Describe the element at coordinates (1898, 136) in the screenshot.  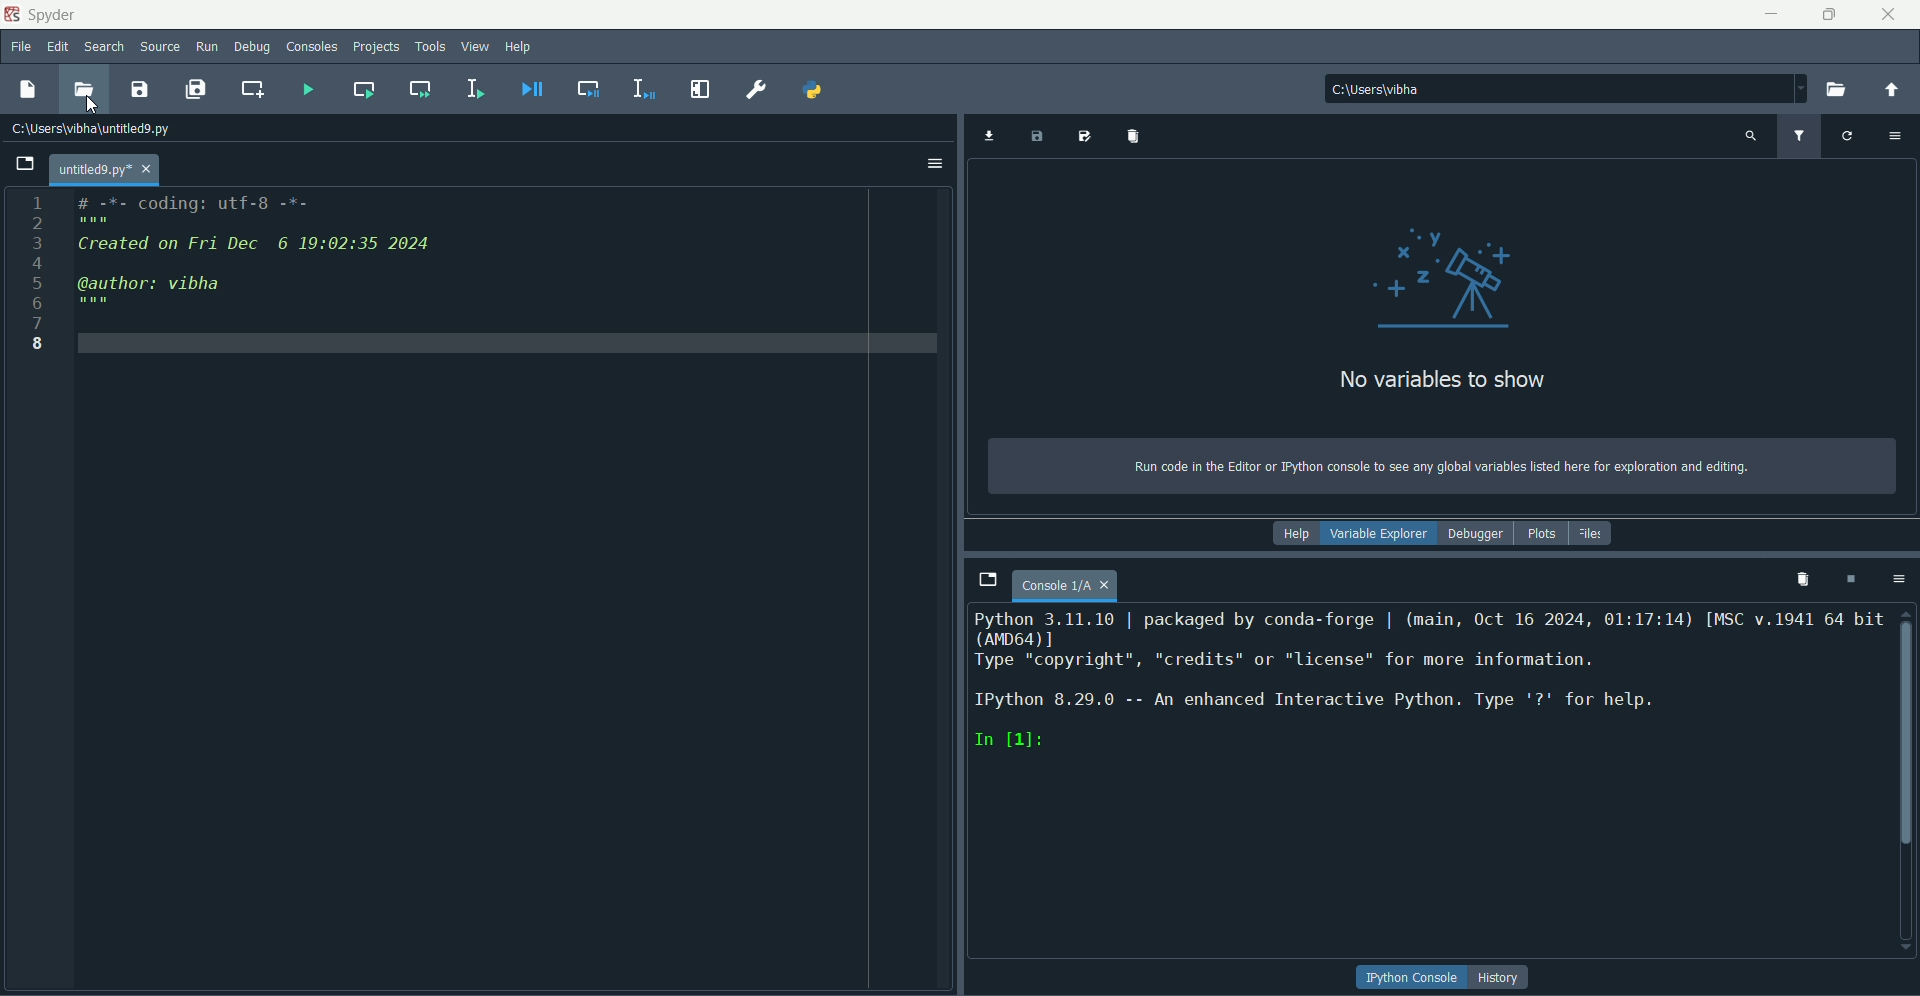
I see `options` at that location.